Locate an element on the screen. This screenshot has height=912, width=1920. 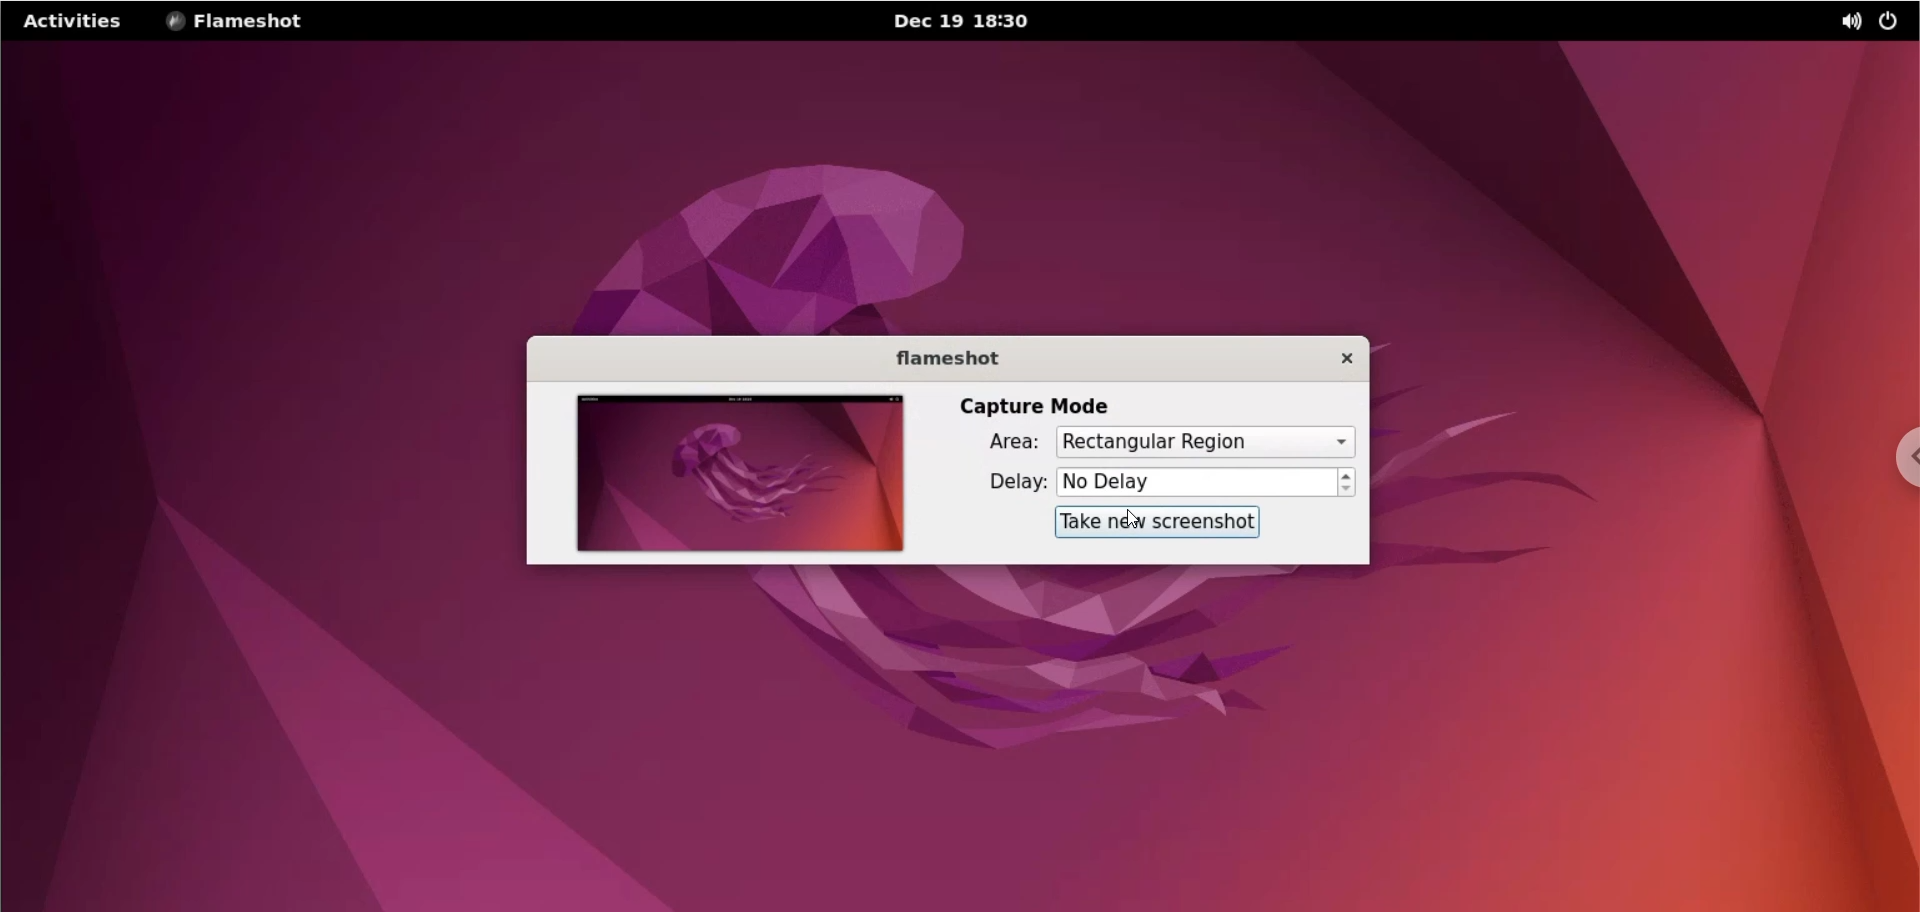
capture area options is located at coordinates (1213, 442).